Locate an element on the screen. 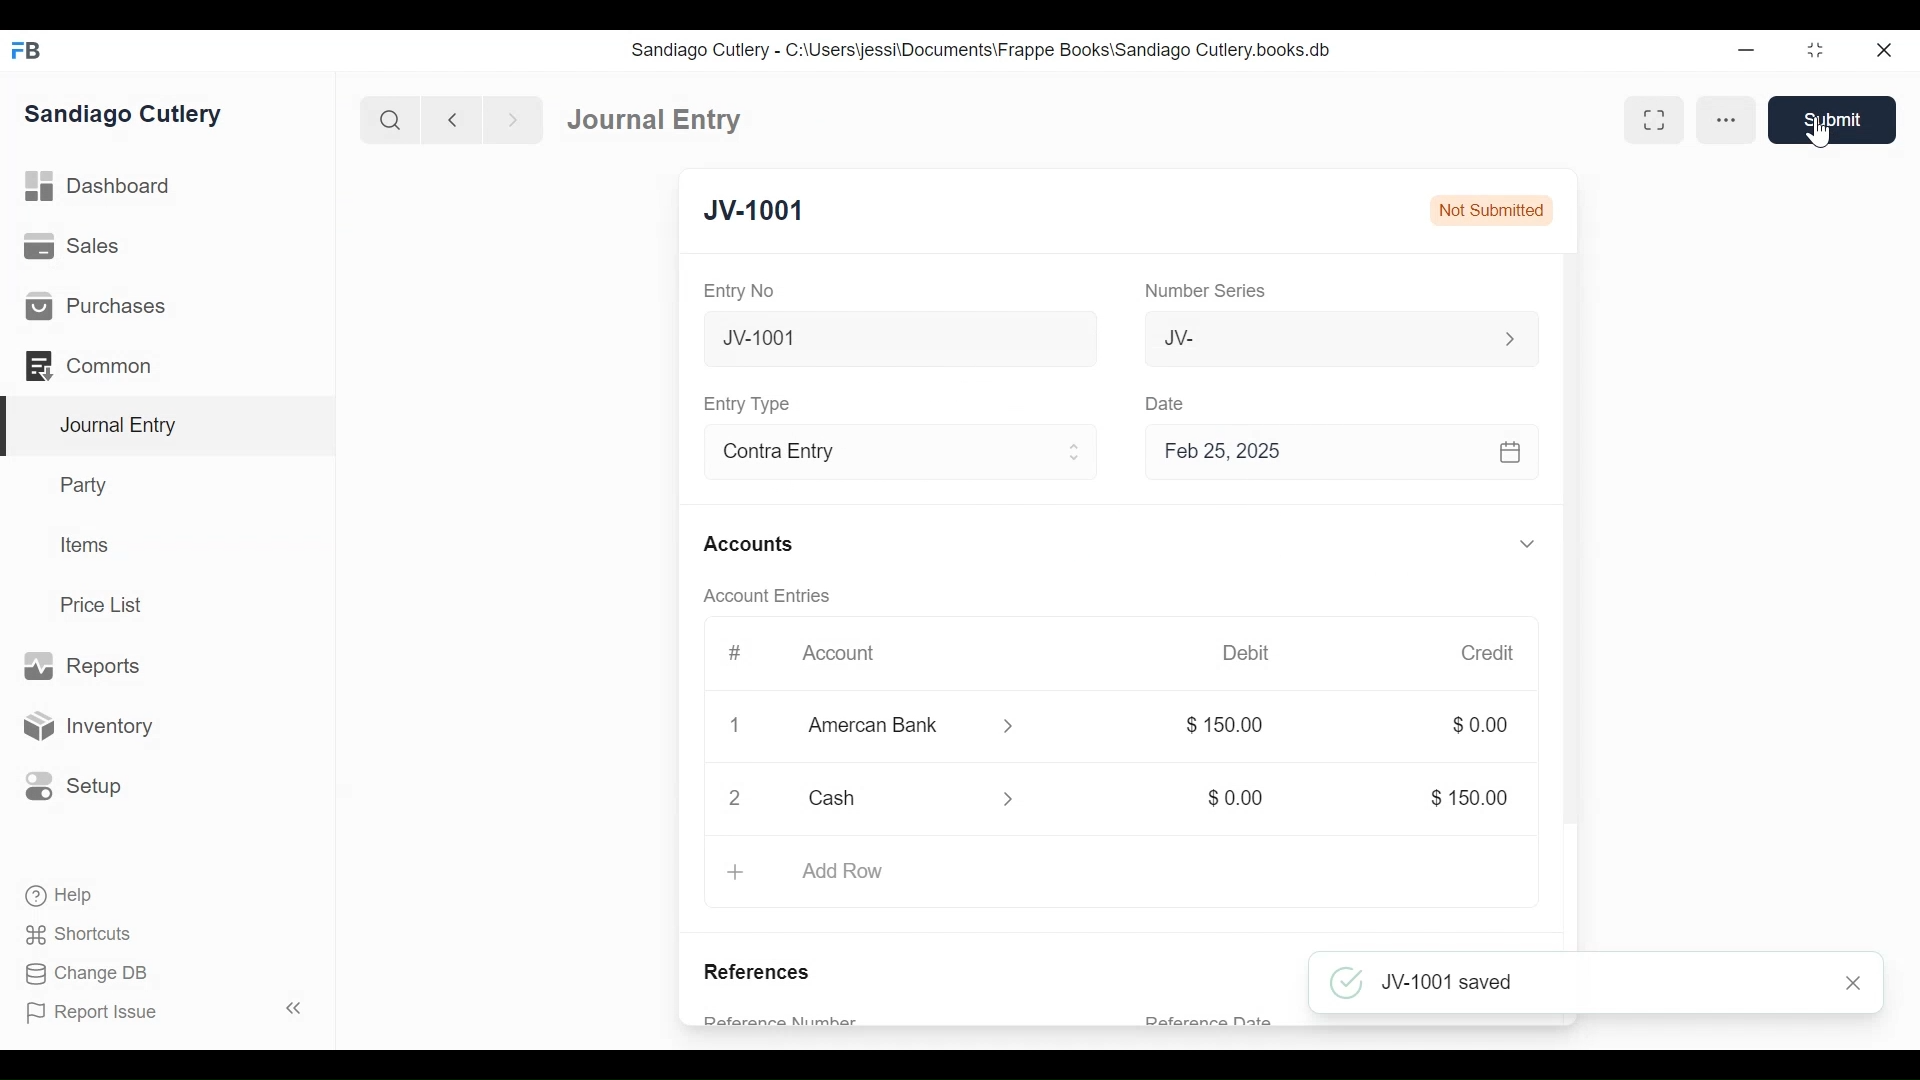 This screenshot has height=1080, width=1920. Price List is located at coordinates (108, 605).